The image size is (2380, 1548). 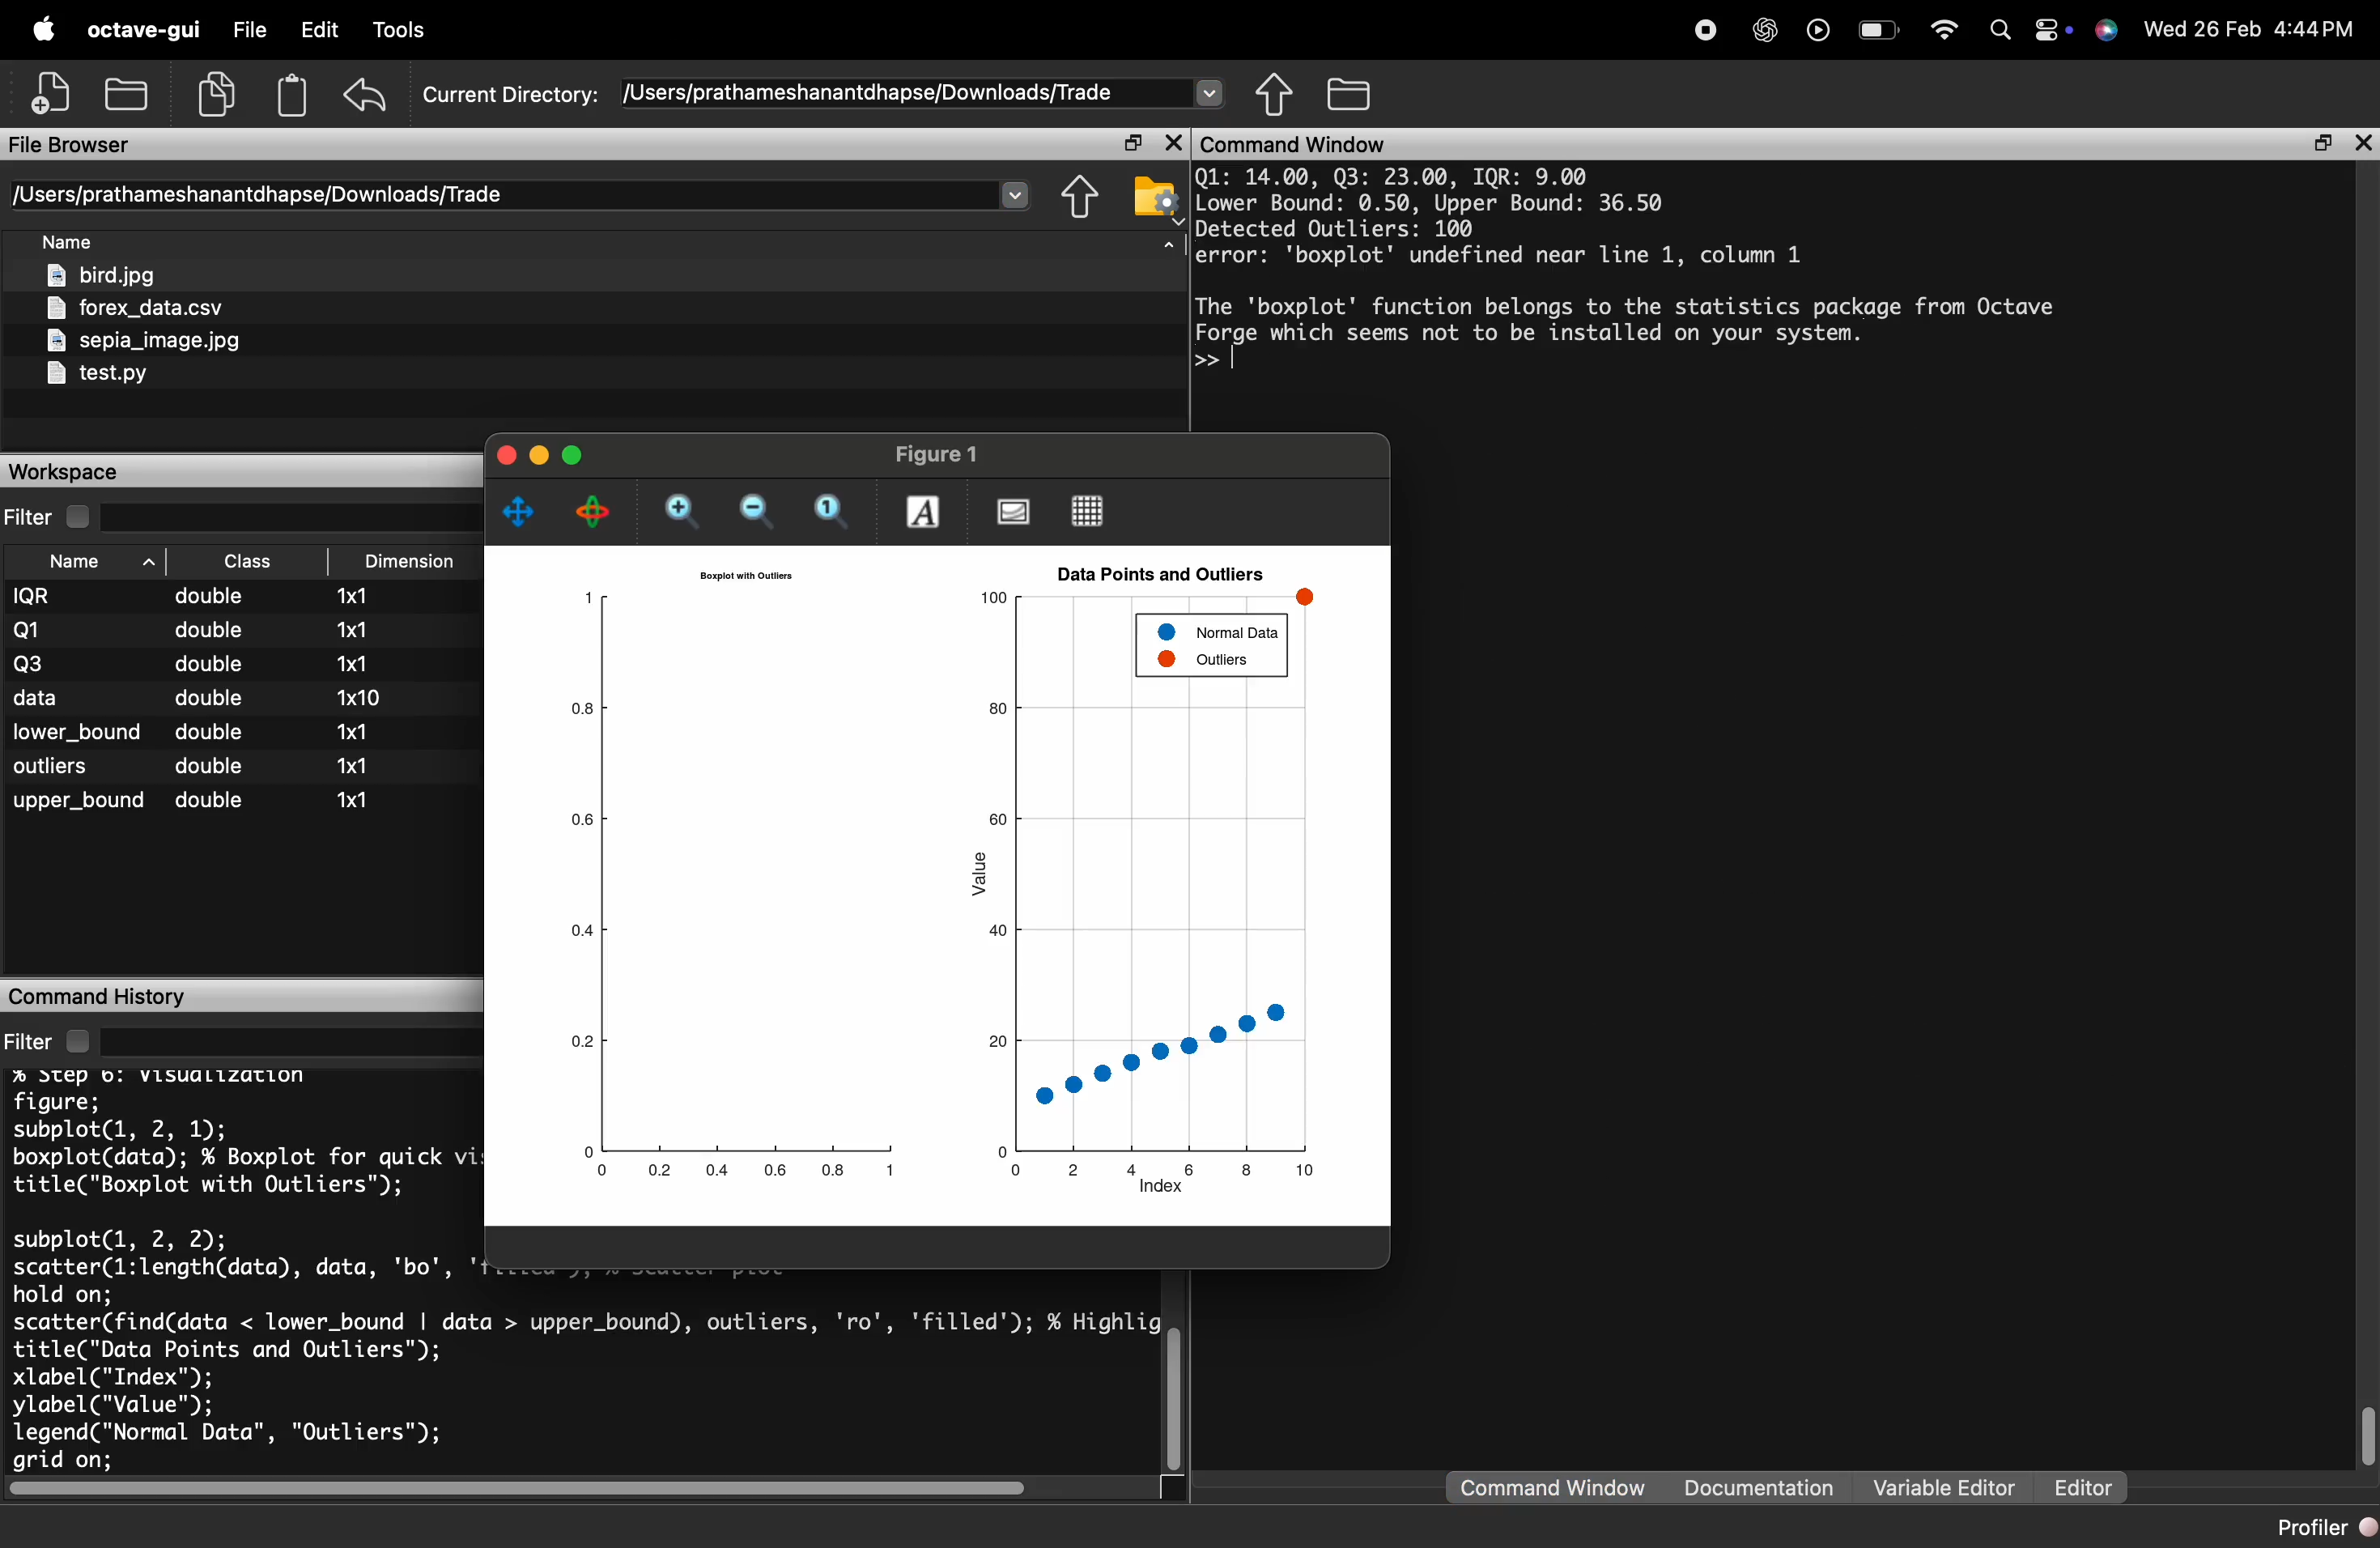 What do you see at coordinates (70, 146) in the screenshot?
I see `File Browser
Bi ini. 6` at bounding box center [70, 146].